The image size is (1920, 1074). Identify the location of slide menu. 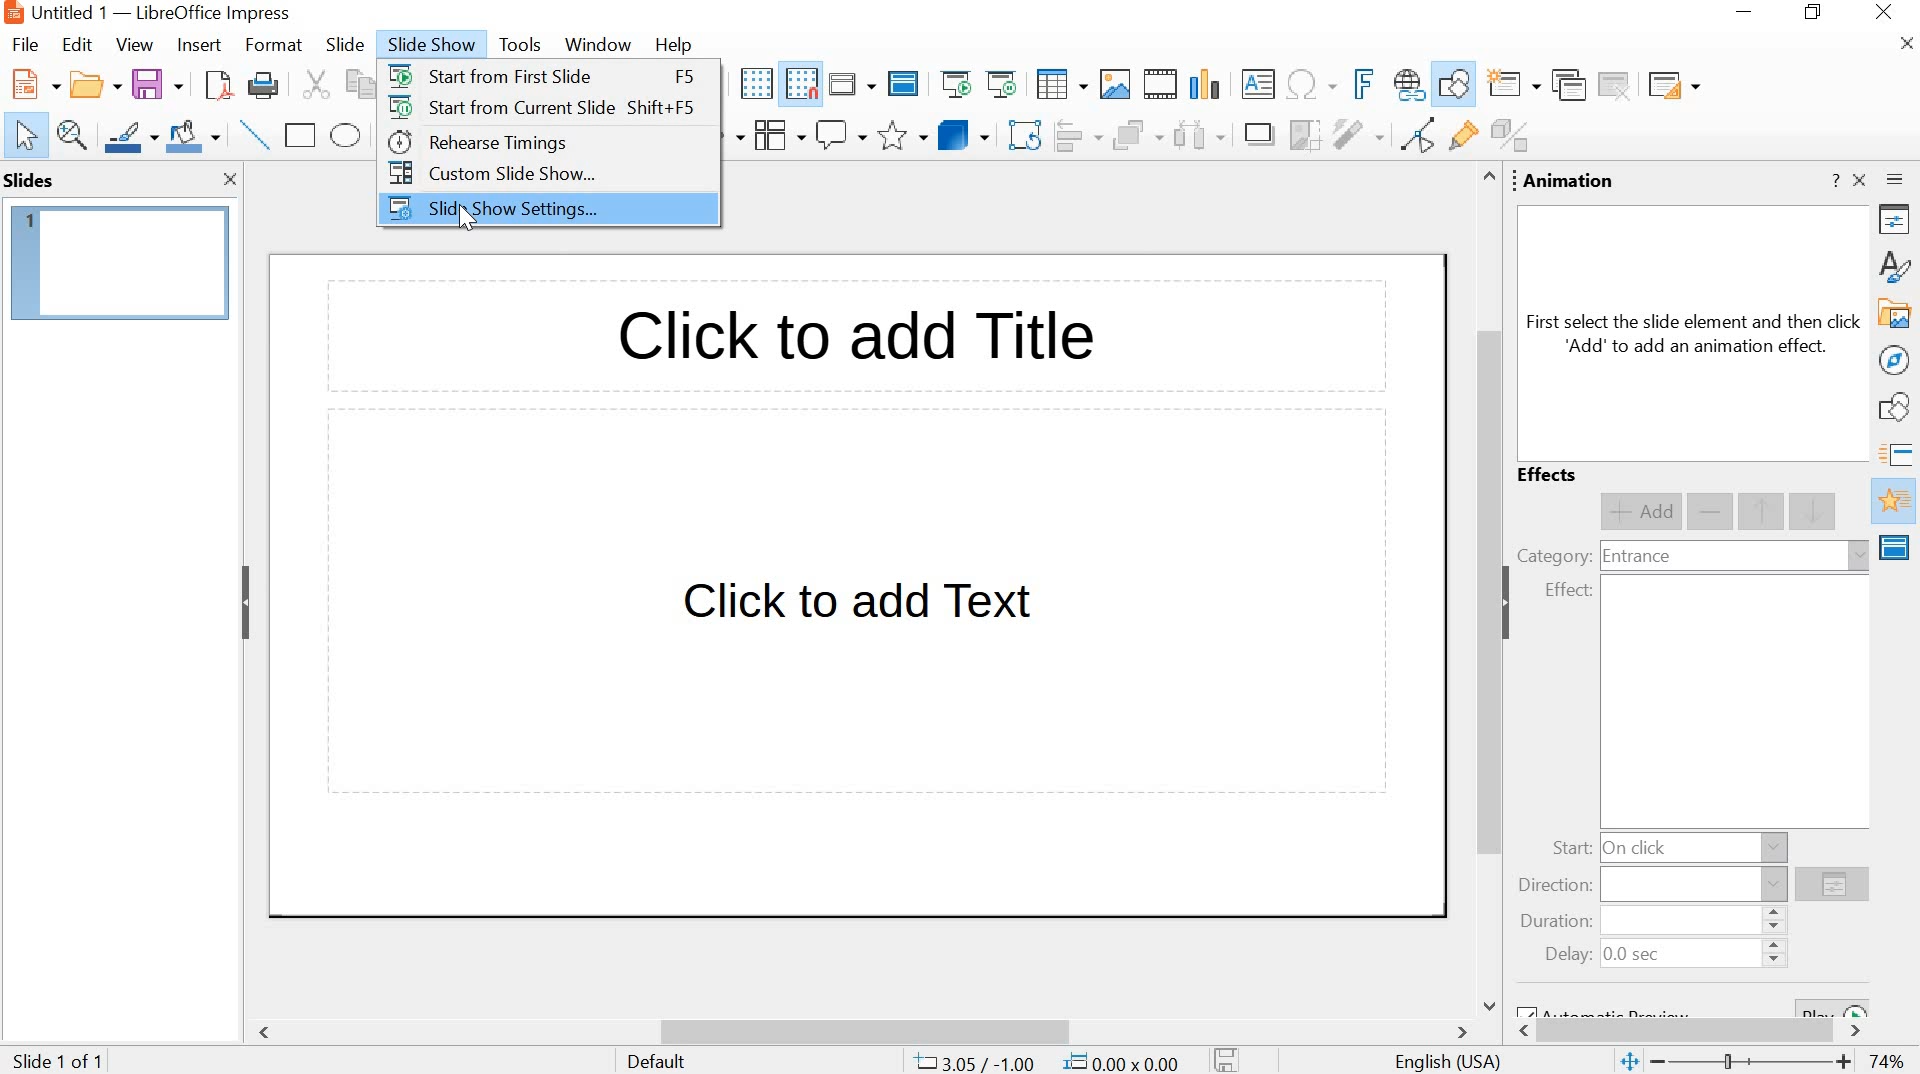
(343, 45).